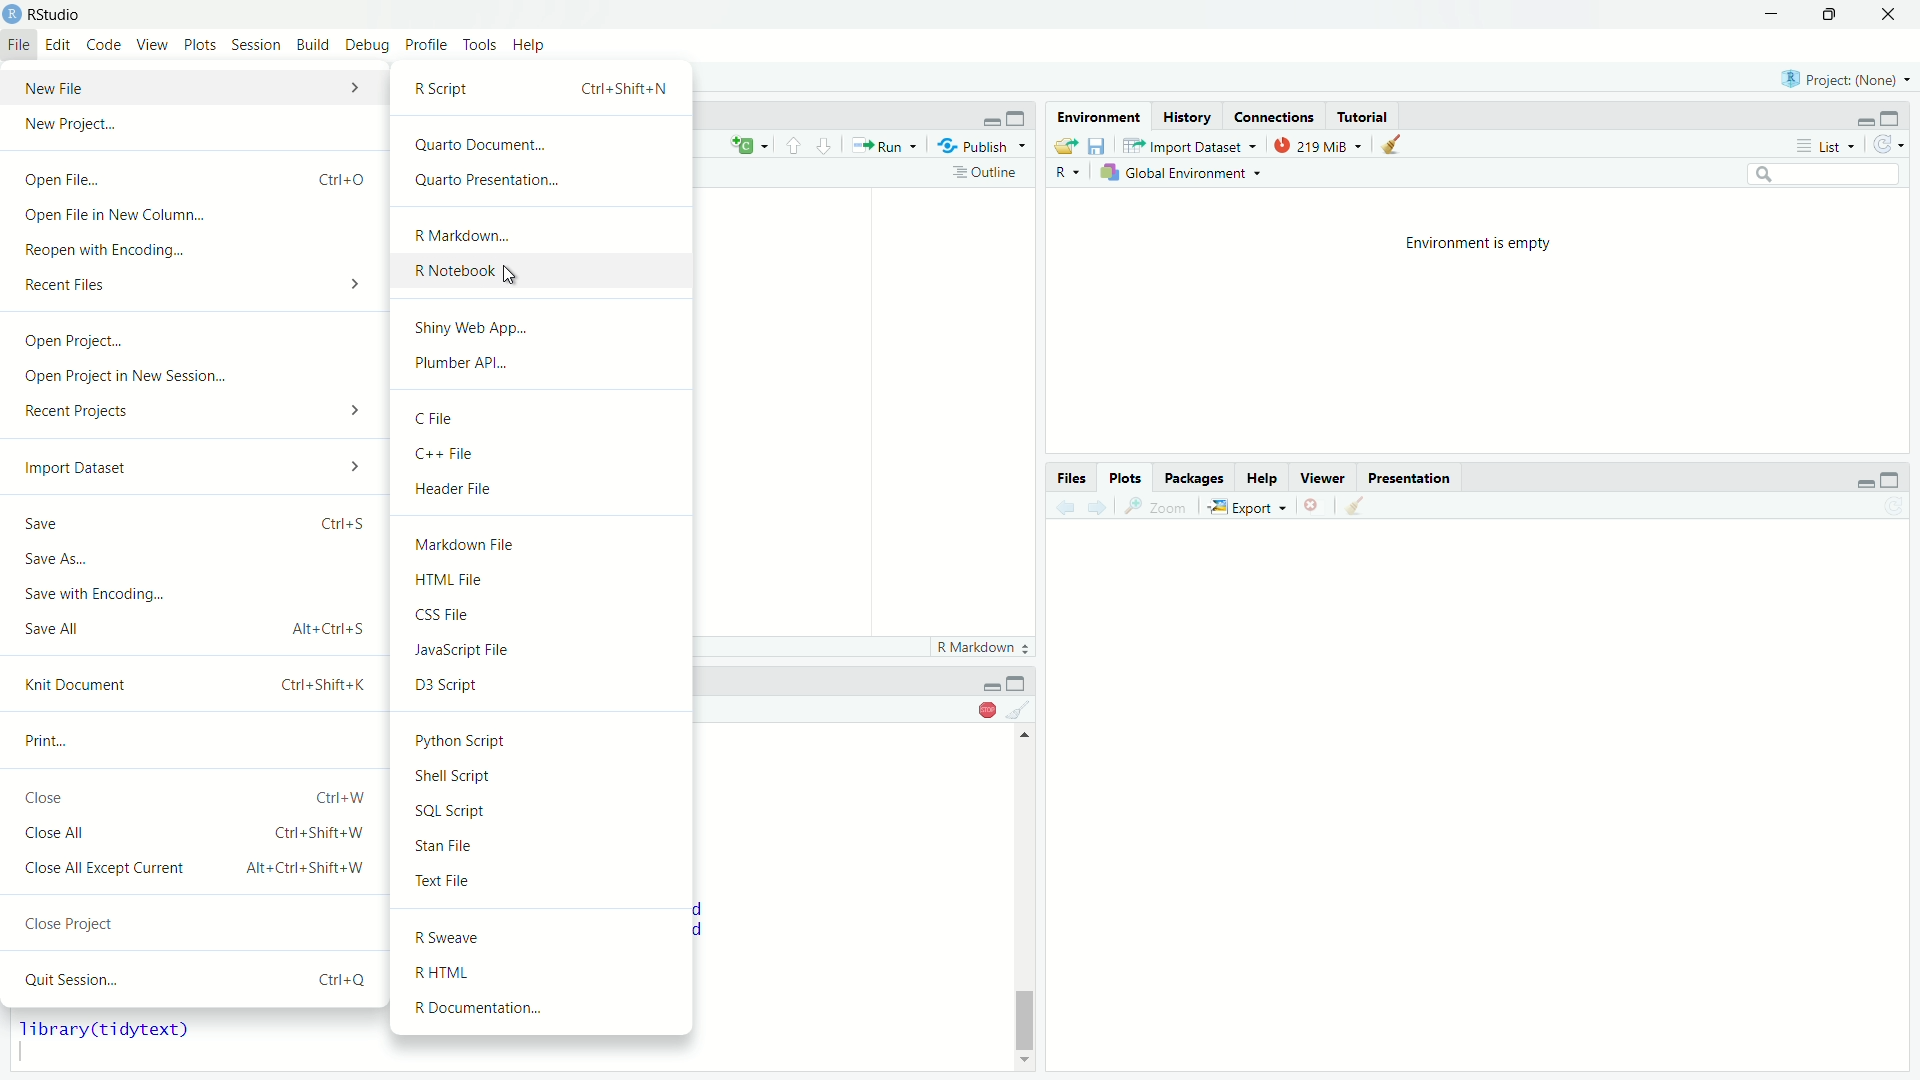 This screenshot has width=1920, height=1080. I want to click on Help, so click(529, 45).